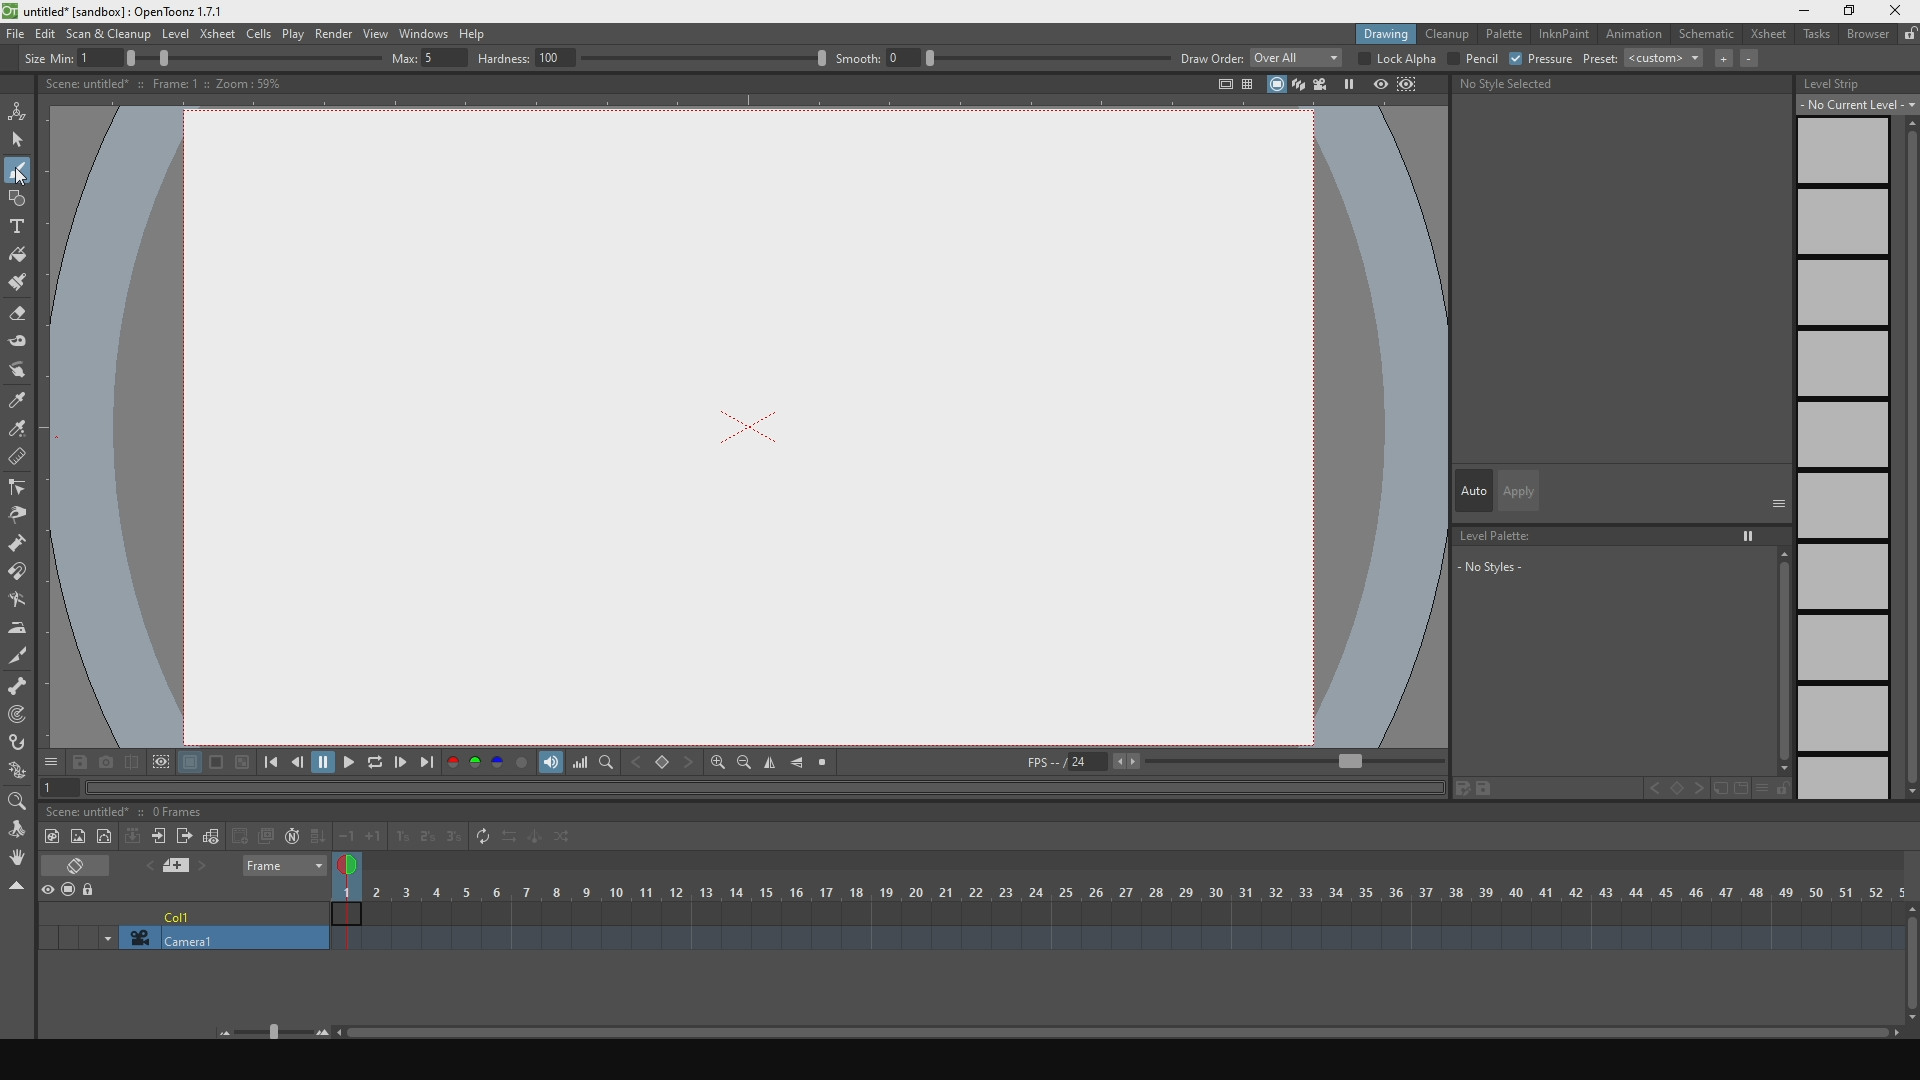 This screenshot has height=1080, width=1920. What do you see at coordinates (18, 829) in the screenshot?
I see `move` at bounding box center [18, 829].